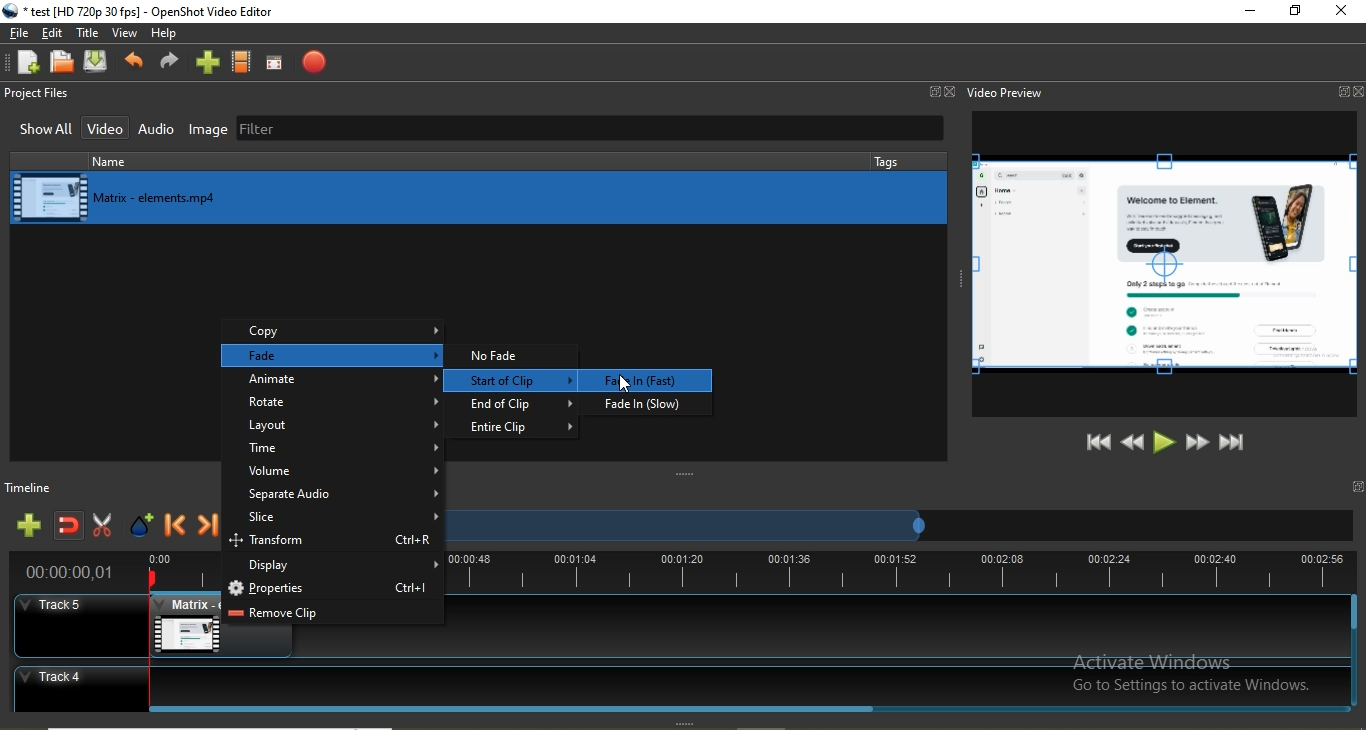 This screenshot has width=1366, height=730. What do you see at coordinates (955, 276) in the screenshot?
I see `adjust window` at bounding box center [955, 276].